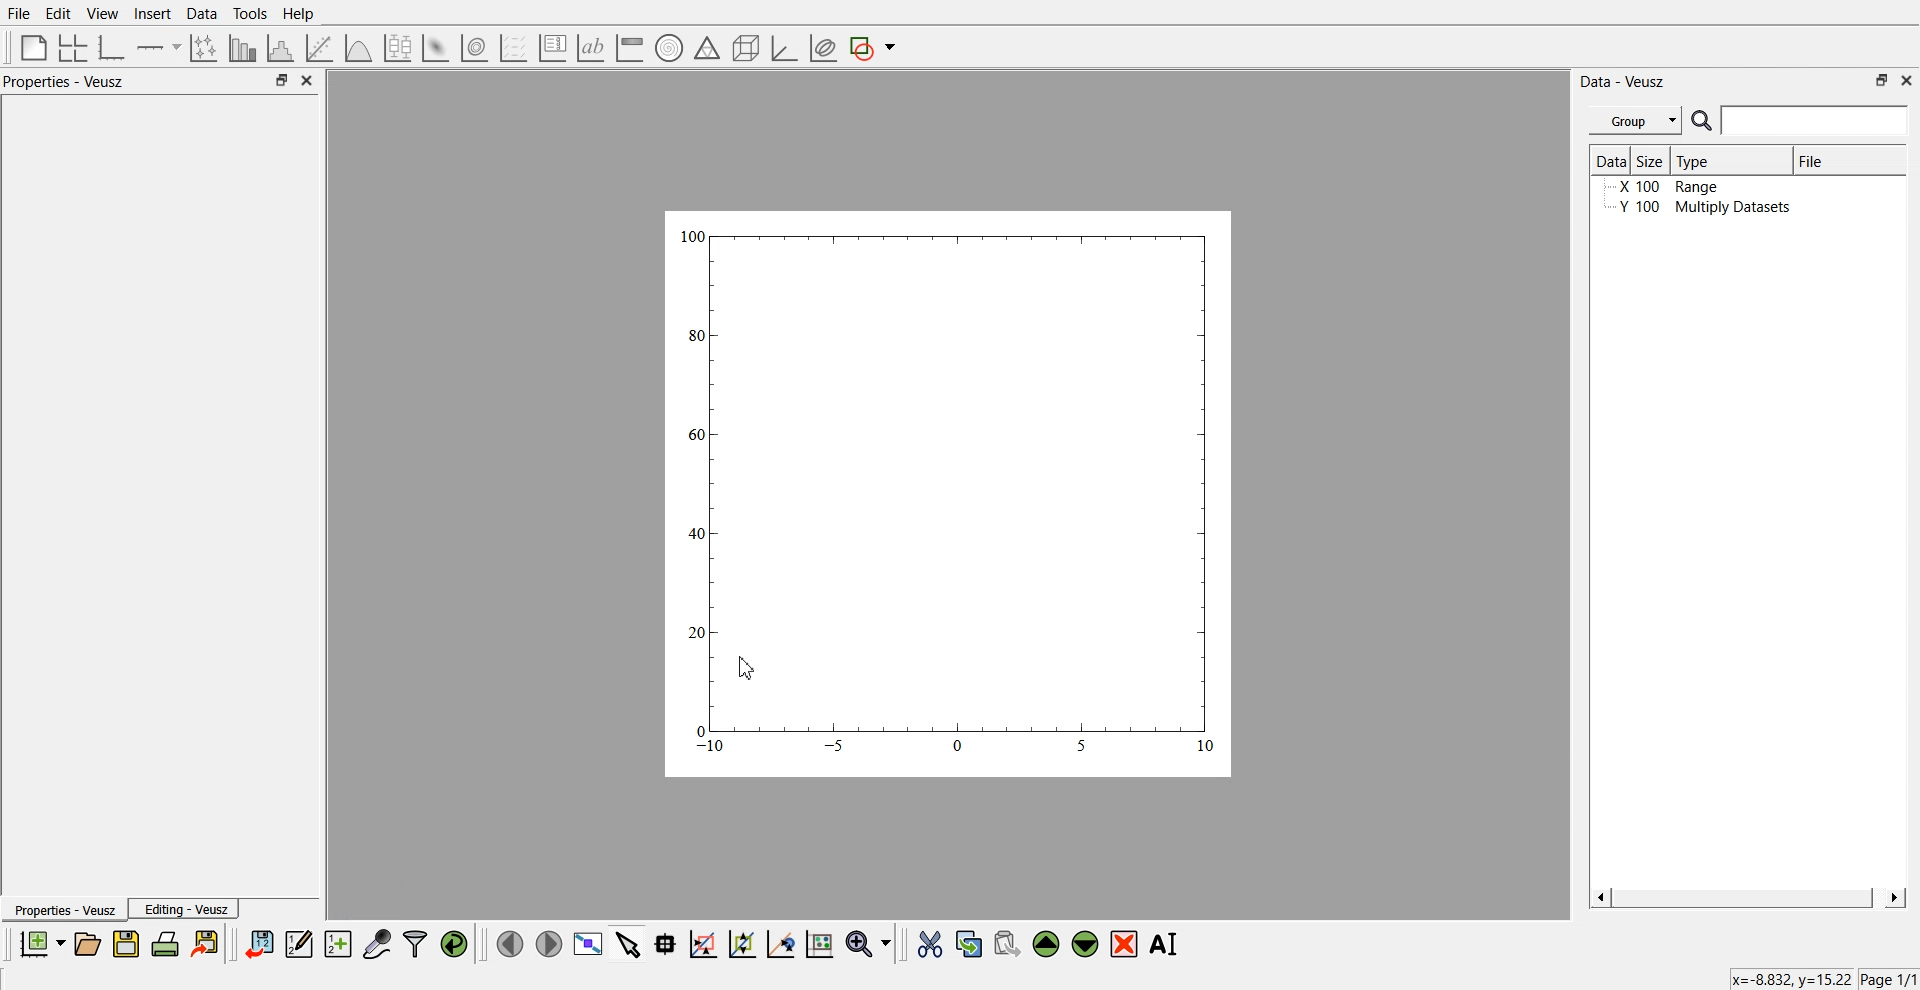 The image size is (1920, 990). I want to click on read data points, so click(665, 944).